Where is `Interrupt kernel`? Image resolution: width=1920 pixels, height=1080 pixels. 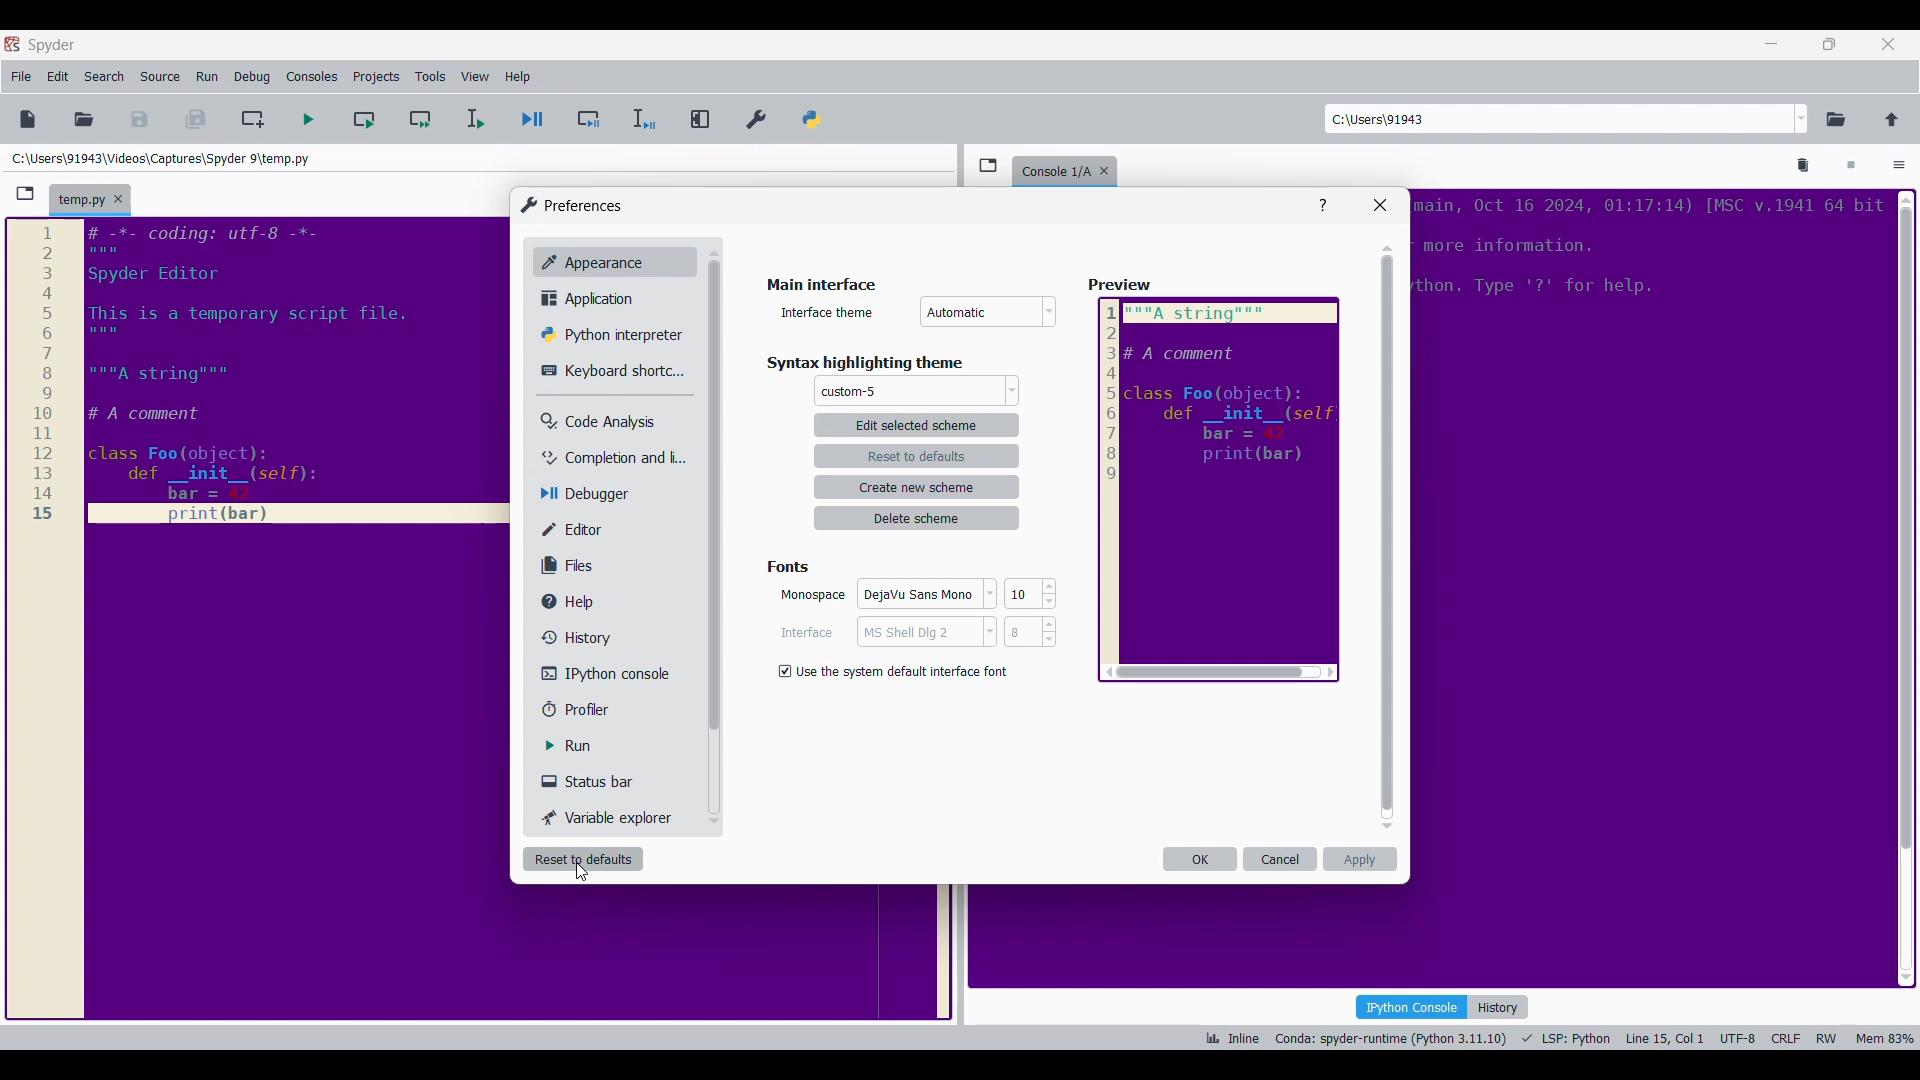
Interrupt kernel is located at coordinates (1852, 167).